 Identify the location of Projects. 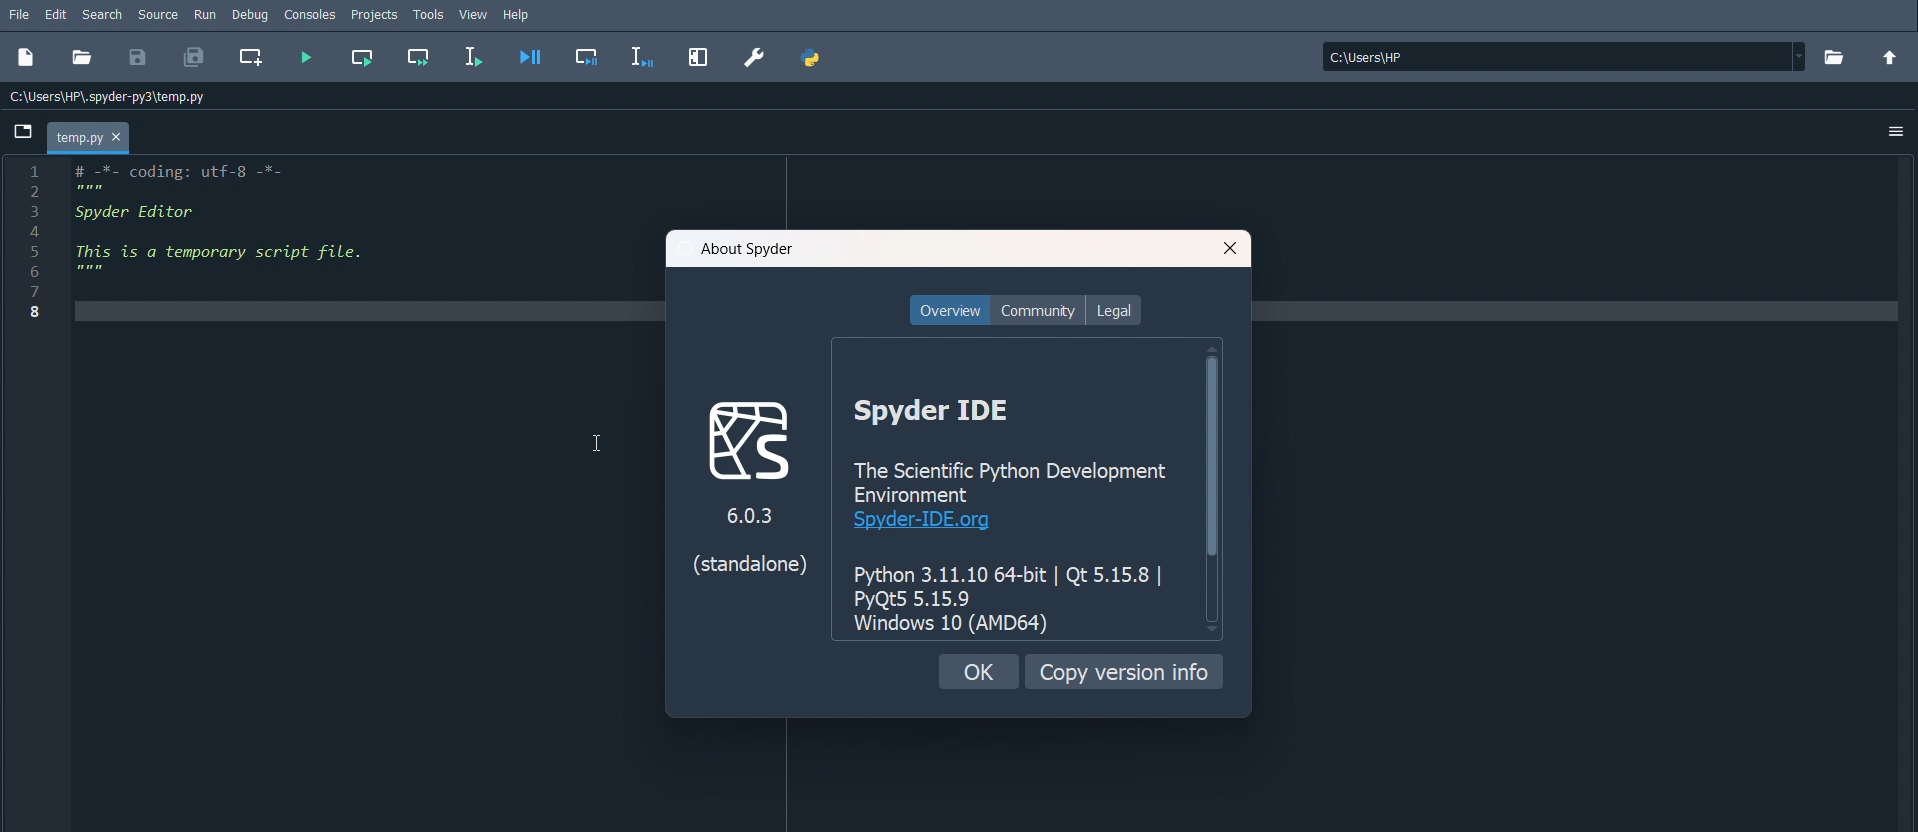
(375, 14).